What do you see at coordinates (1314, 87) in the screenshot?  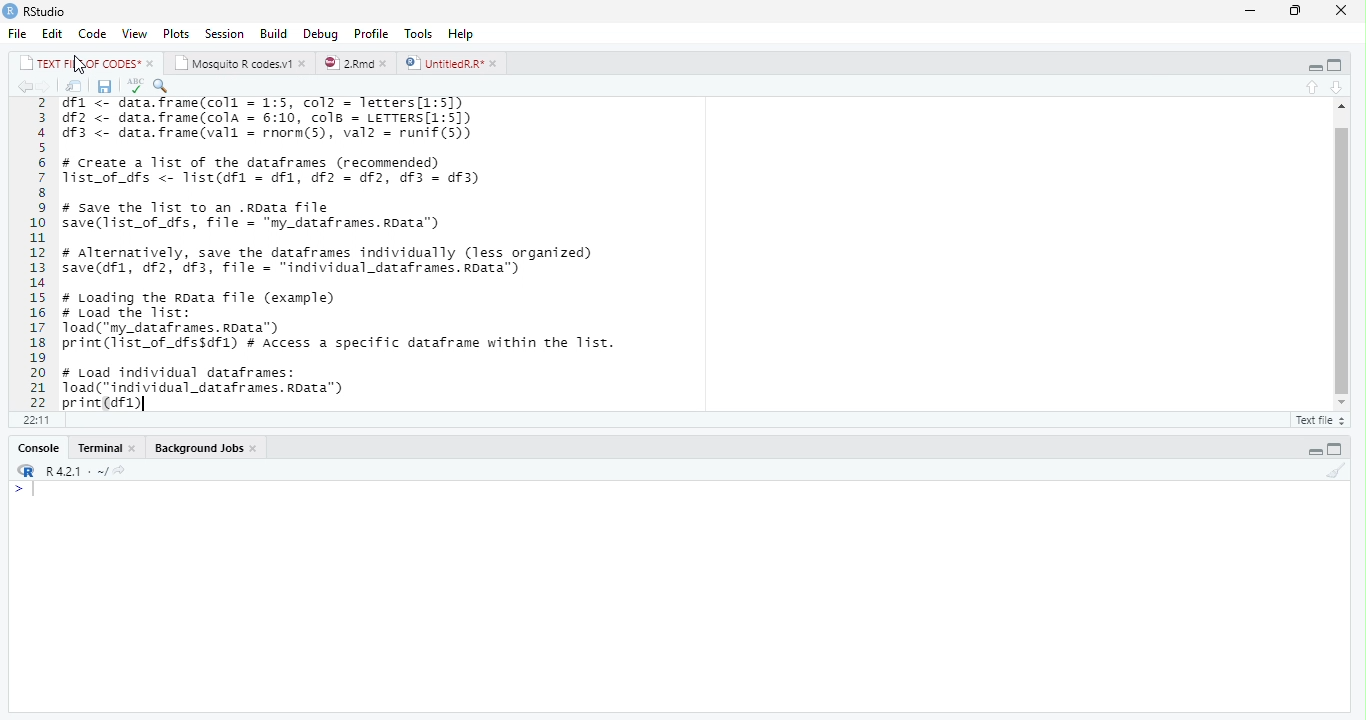 I see `Go to previous section` at bounding box center [1314, 87].